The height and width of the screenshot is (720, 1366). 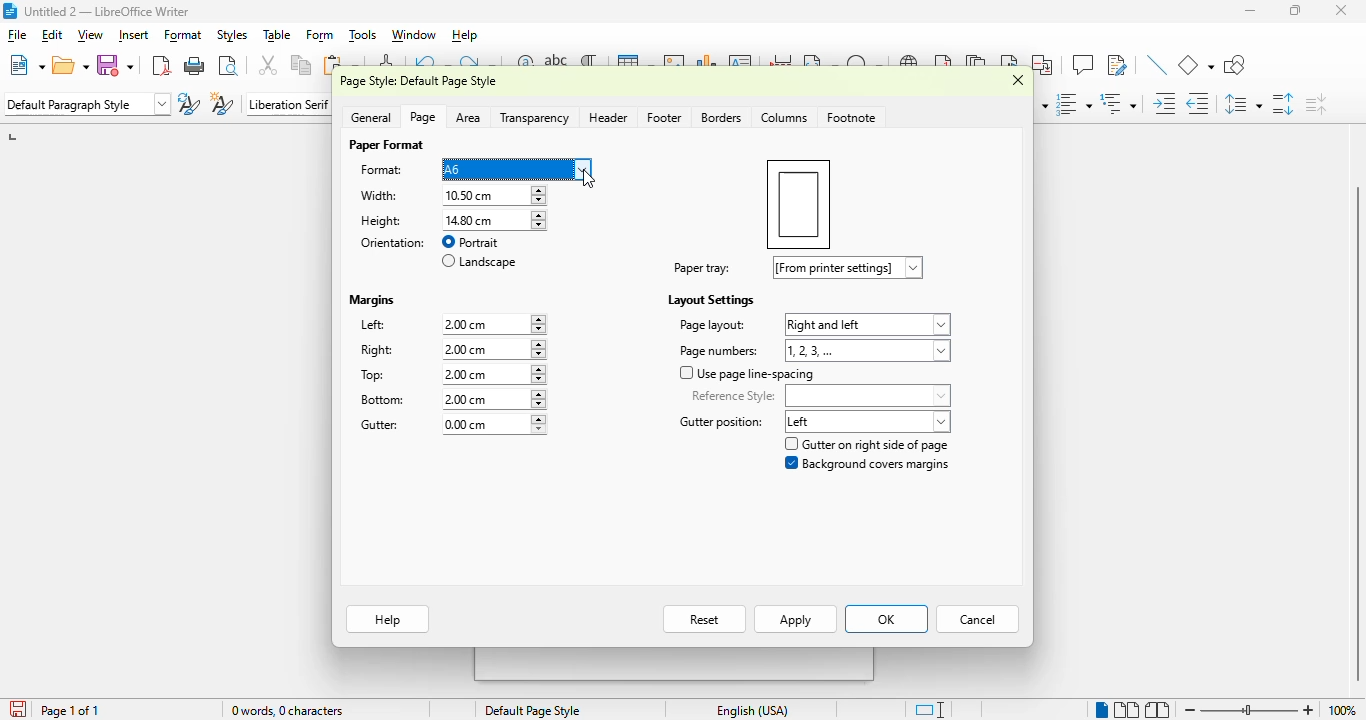 What do you see at coordinates (753, 710) in the screenshot?
I see `text language` at bounding box center [753, 710].